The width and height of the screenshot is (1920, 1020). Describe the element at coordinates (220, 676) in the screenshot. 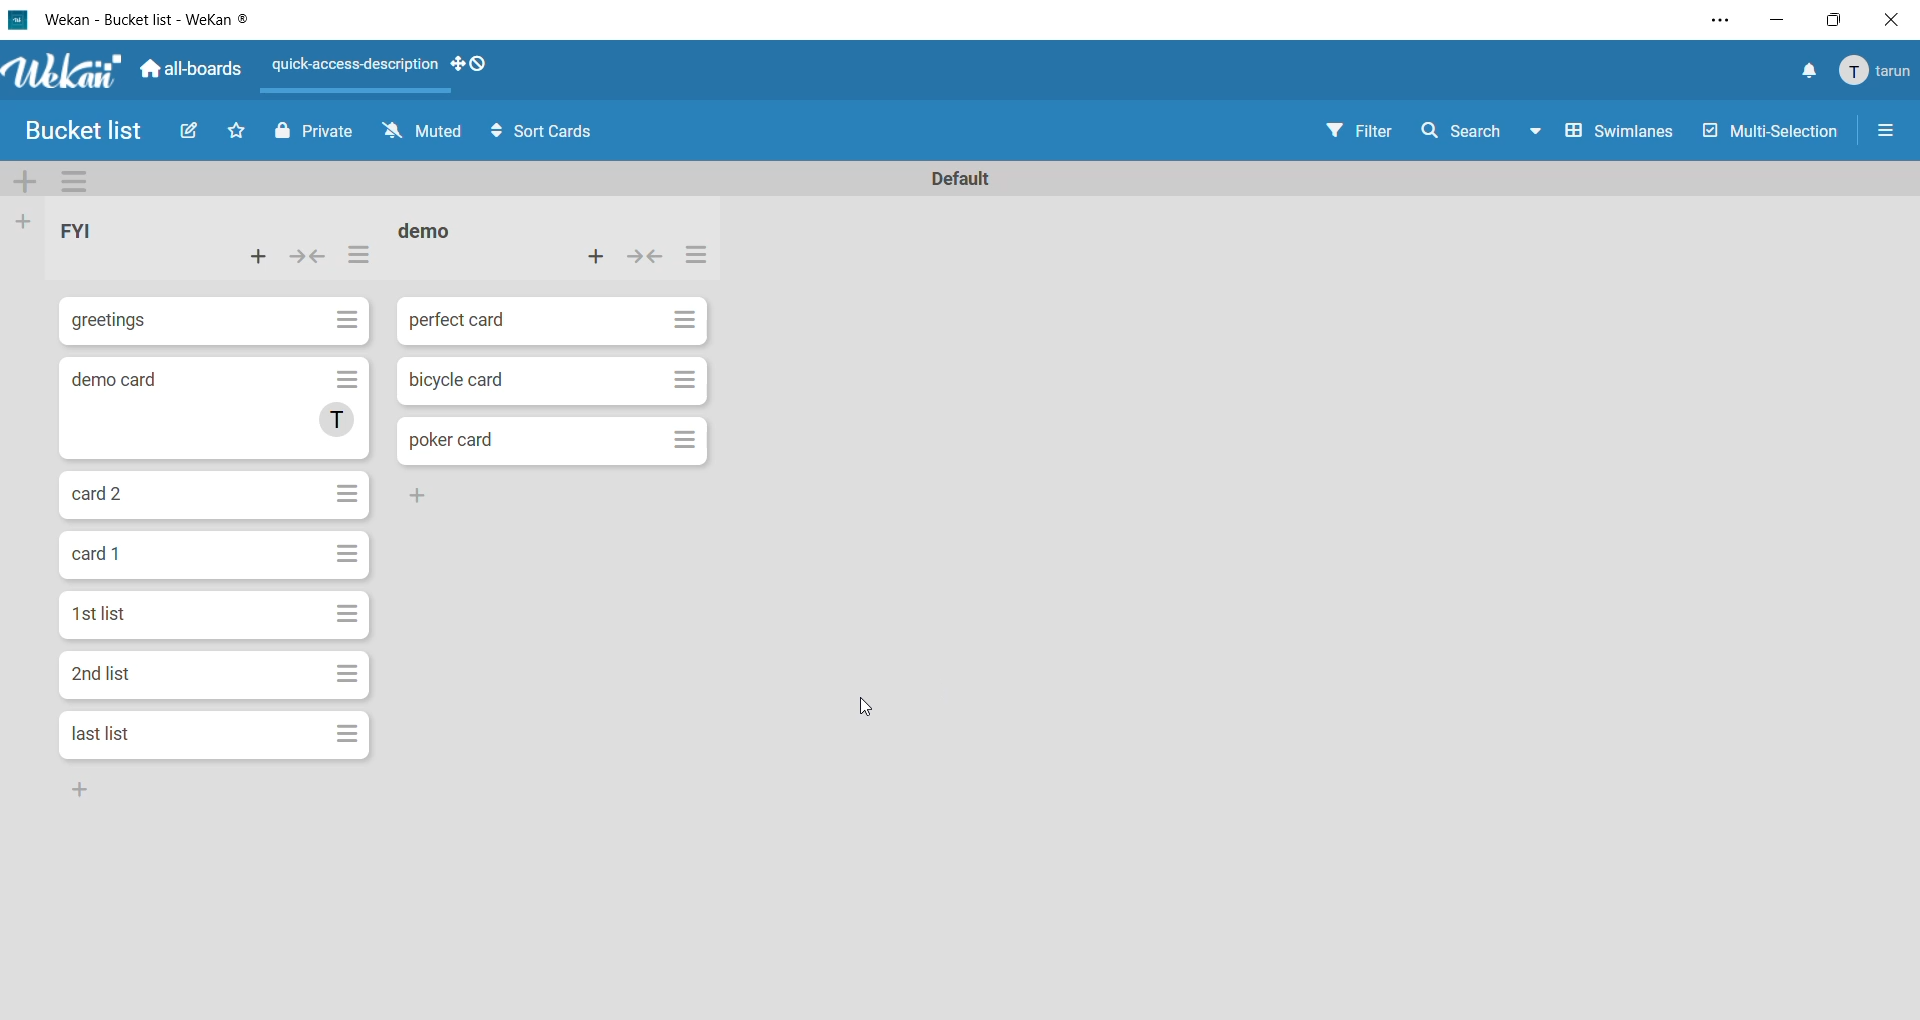

I see `2nd list` at that location.